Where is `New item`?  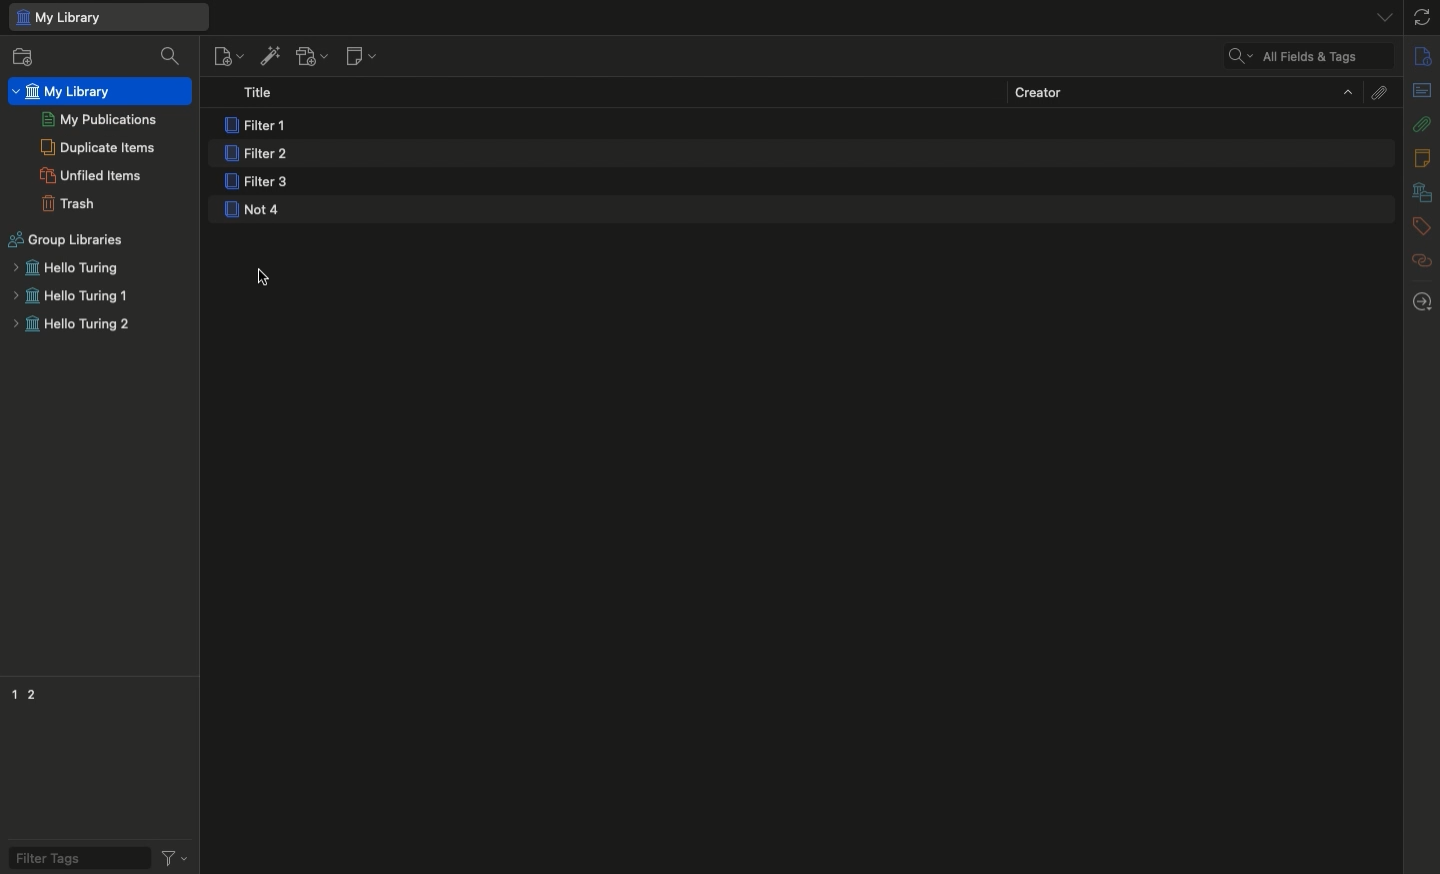
New item is located at coordinates (228, 55).